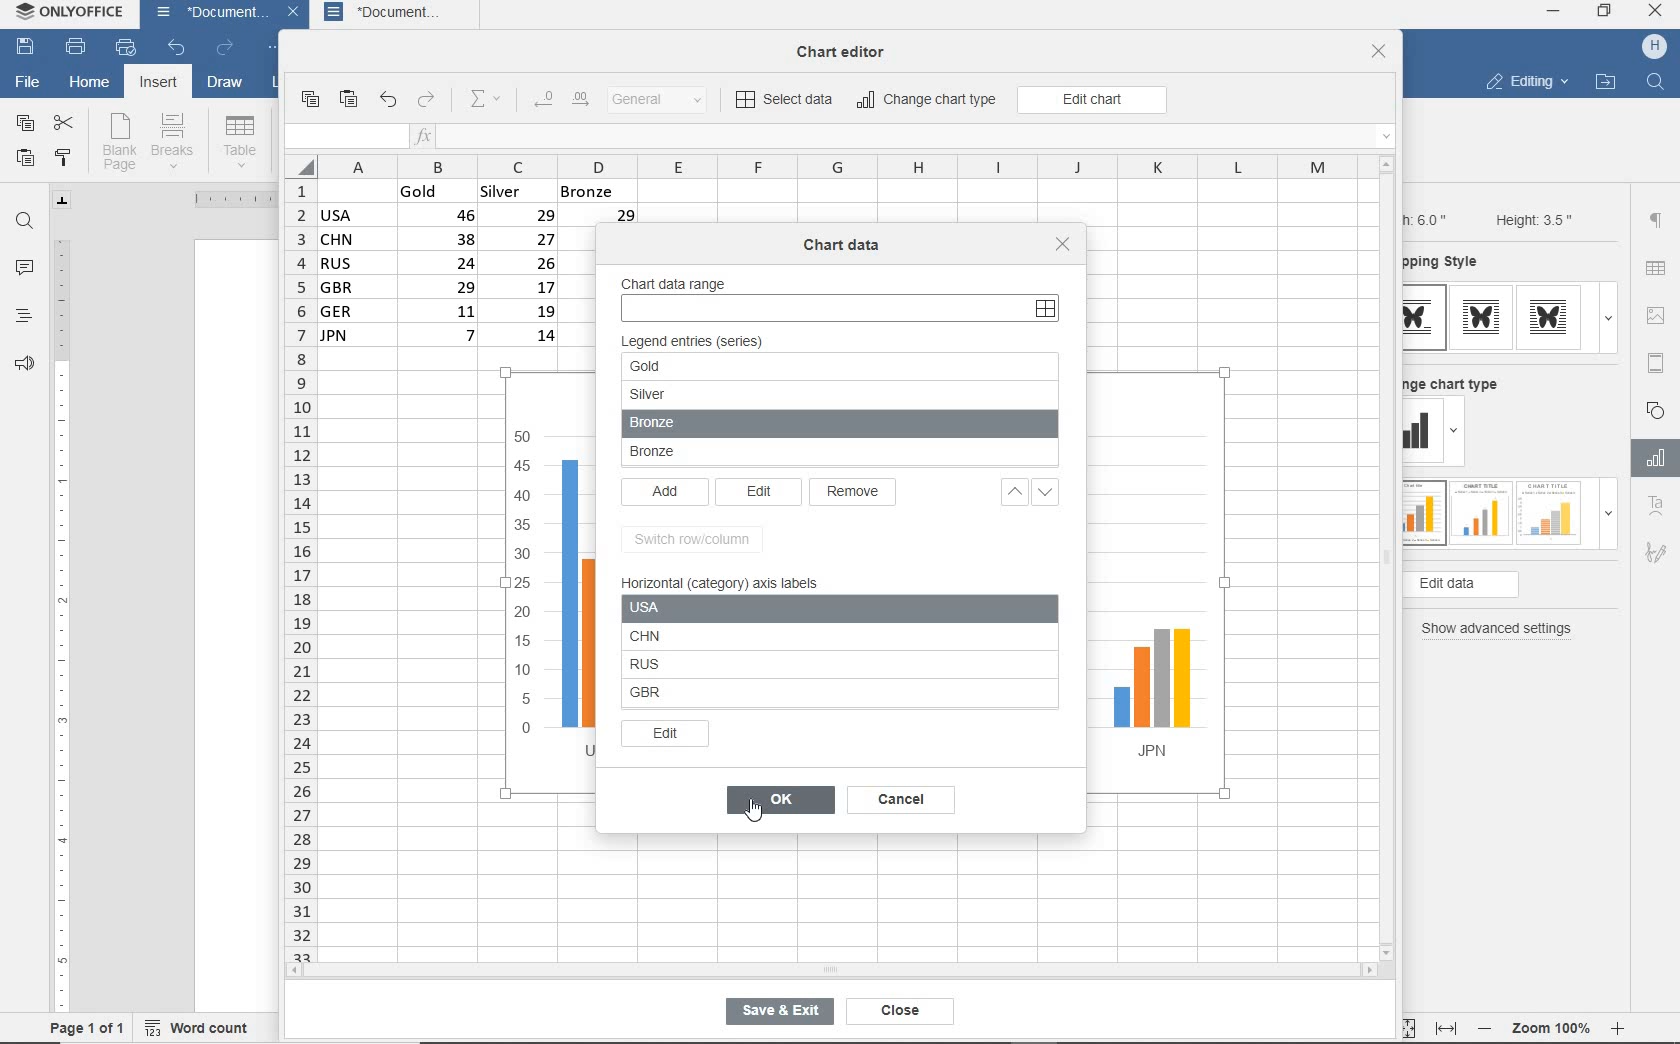 Image resolution: width=1680 pixels, height=1044 pixels. What do you see at coordinates (776, 1015) in the screenshot?
I see `save & exit` at bounding box center [776, 1015].